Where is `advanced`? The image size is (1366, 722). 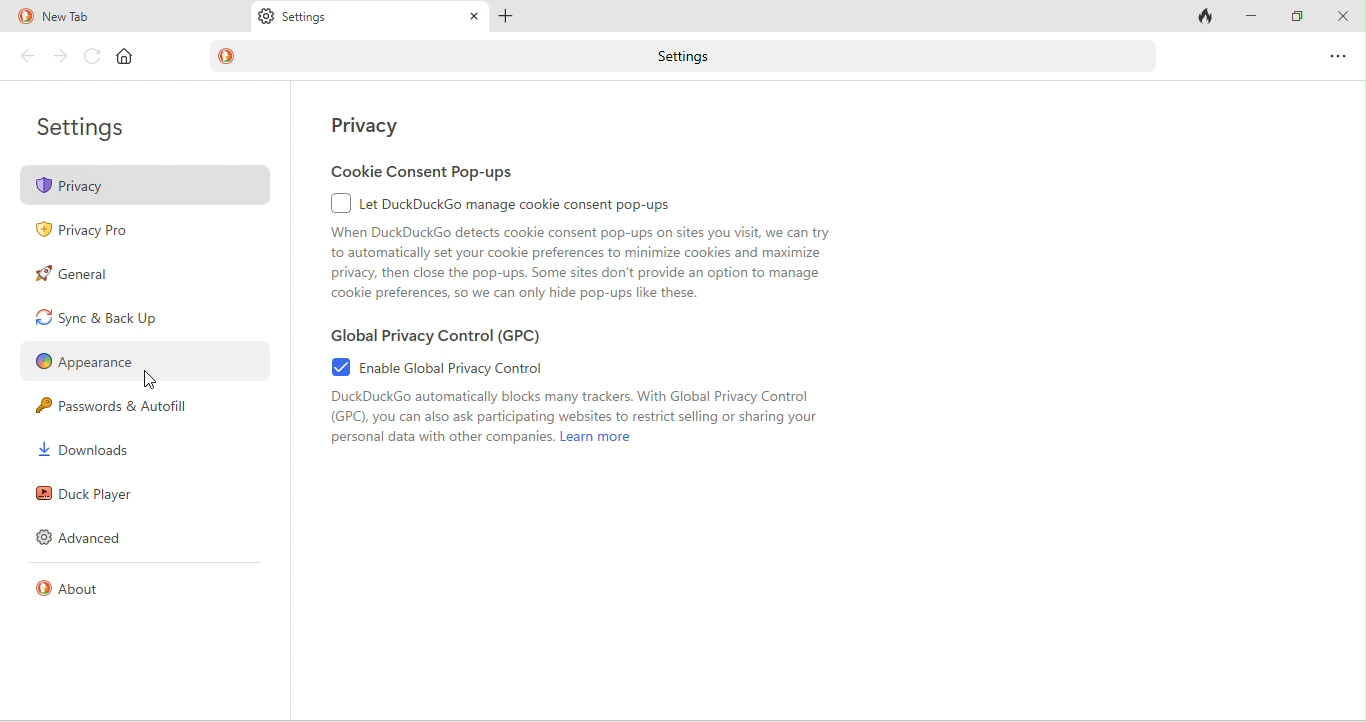 advanced is located at coordinates (90, 539).